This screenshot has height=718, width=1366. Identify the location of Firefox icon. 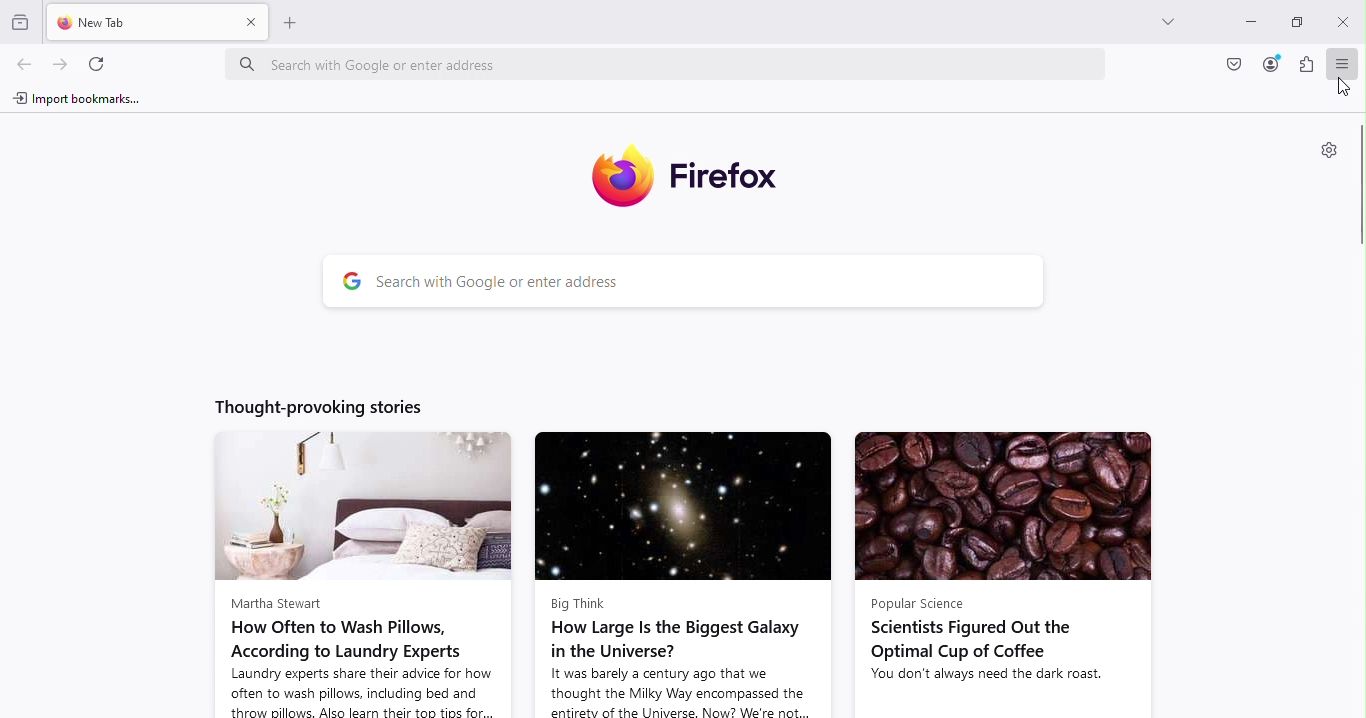
(691, 177).